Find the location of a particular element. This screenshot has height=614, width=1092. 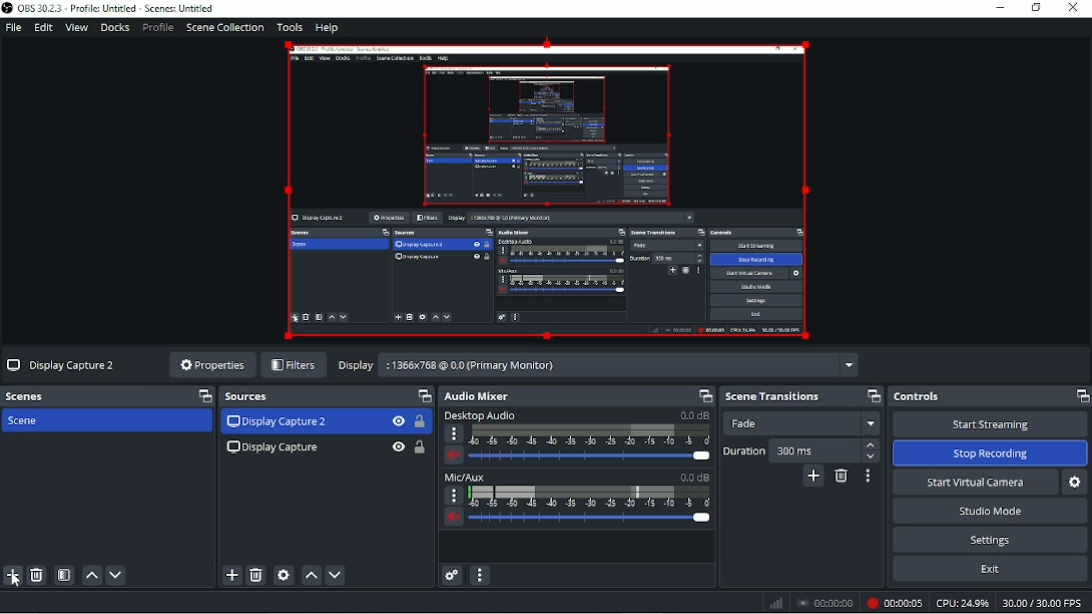

Open source properties is located at coordinates (283, 575).